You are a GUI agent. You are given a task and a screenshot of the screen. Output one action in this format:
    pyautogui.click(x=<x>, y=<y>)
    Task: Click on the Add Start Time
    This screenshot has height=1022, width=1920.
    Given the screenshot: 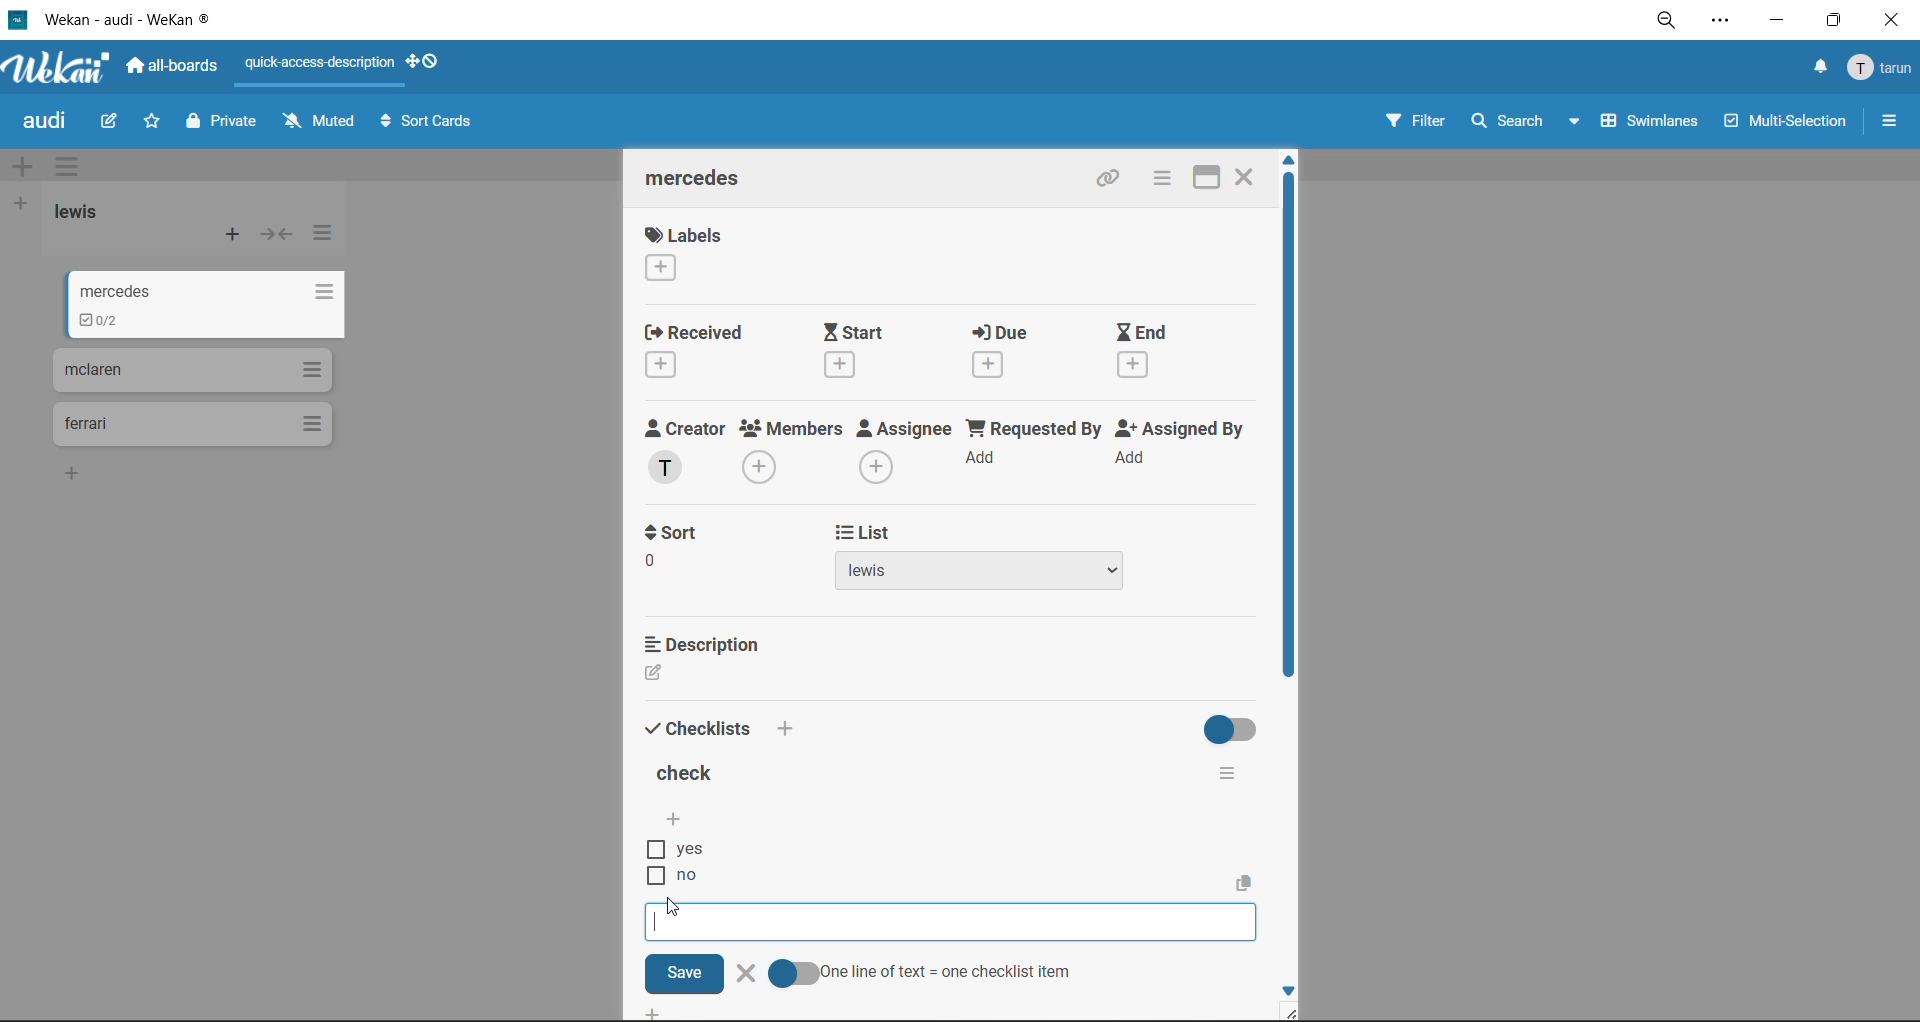 What is the action you would take?
    pyautogui.click(x=842, y=364)
    